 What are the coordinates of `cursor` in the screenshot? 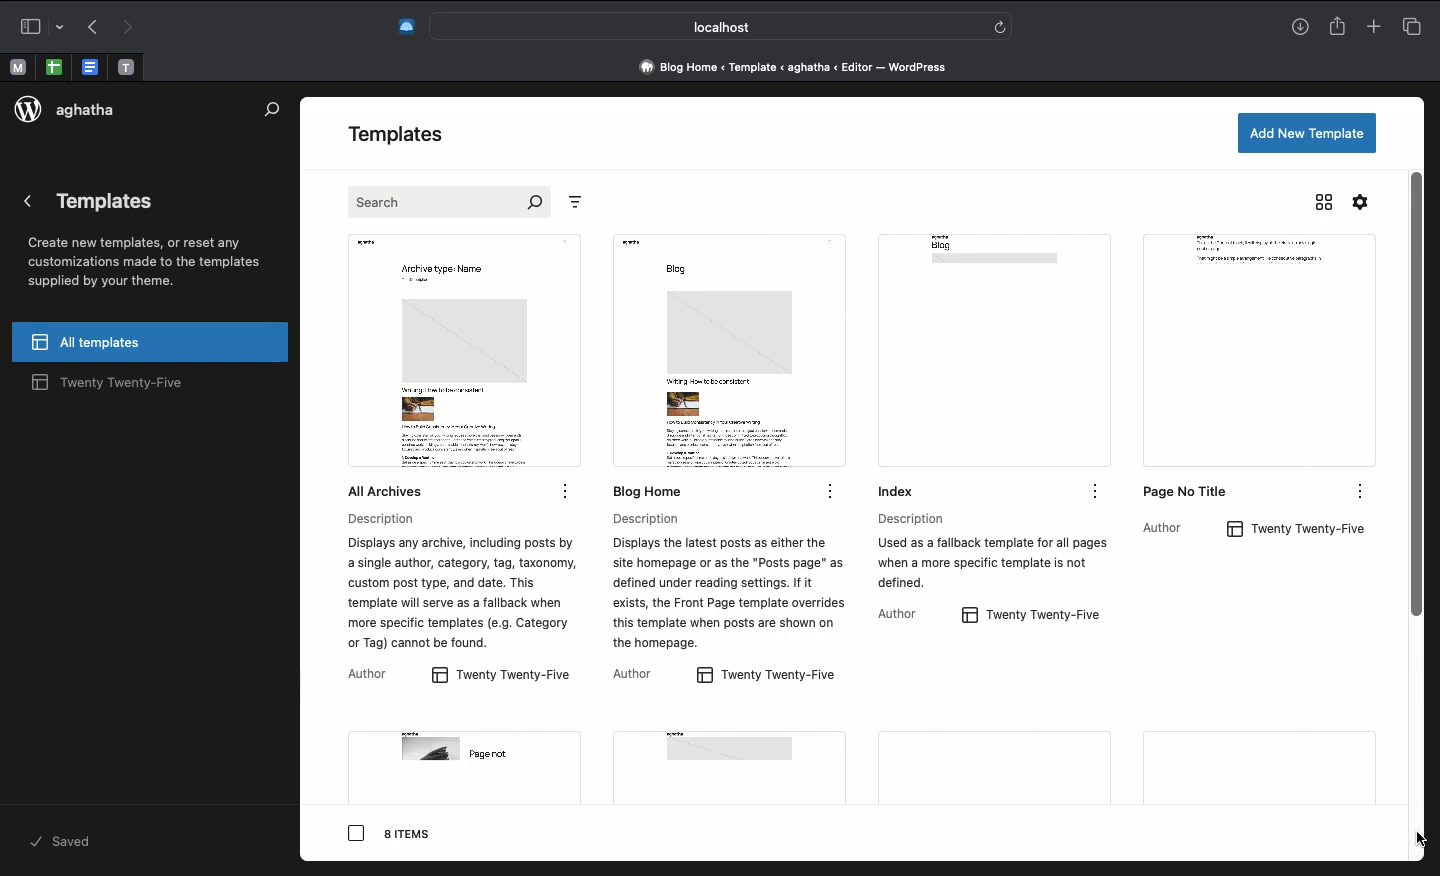 It's located at (1422, 843).